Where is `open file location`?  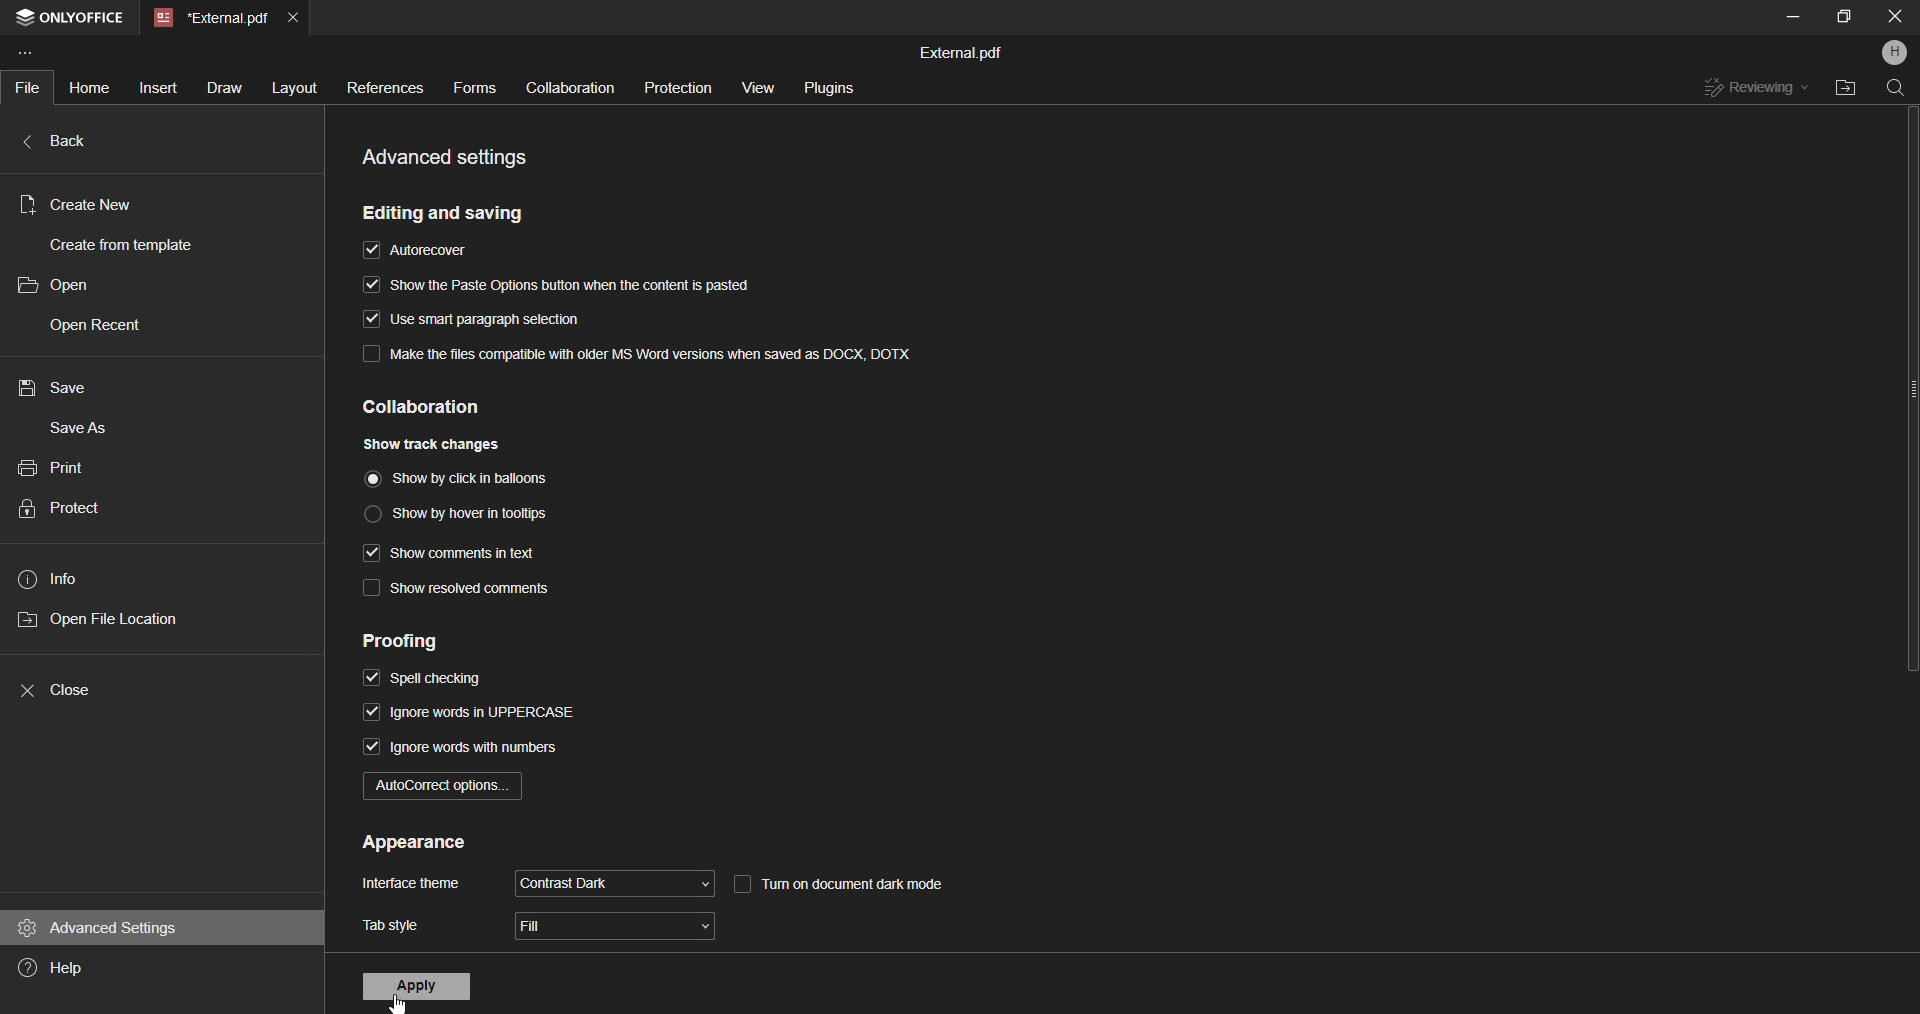
open file location is located at coordinates (108, 618).